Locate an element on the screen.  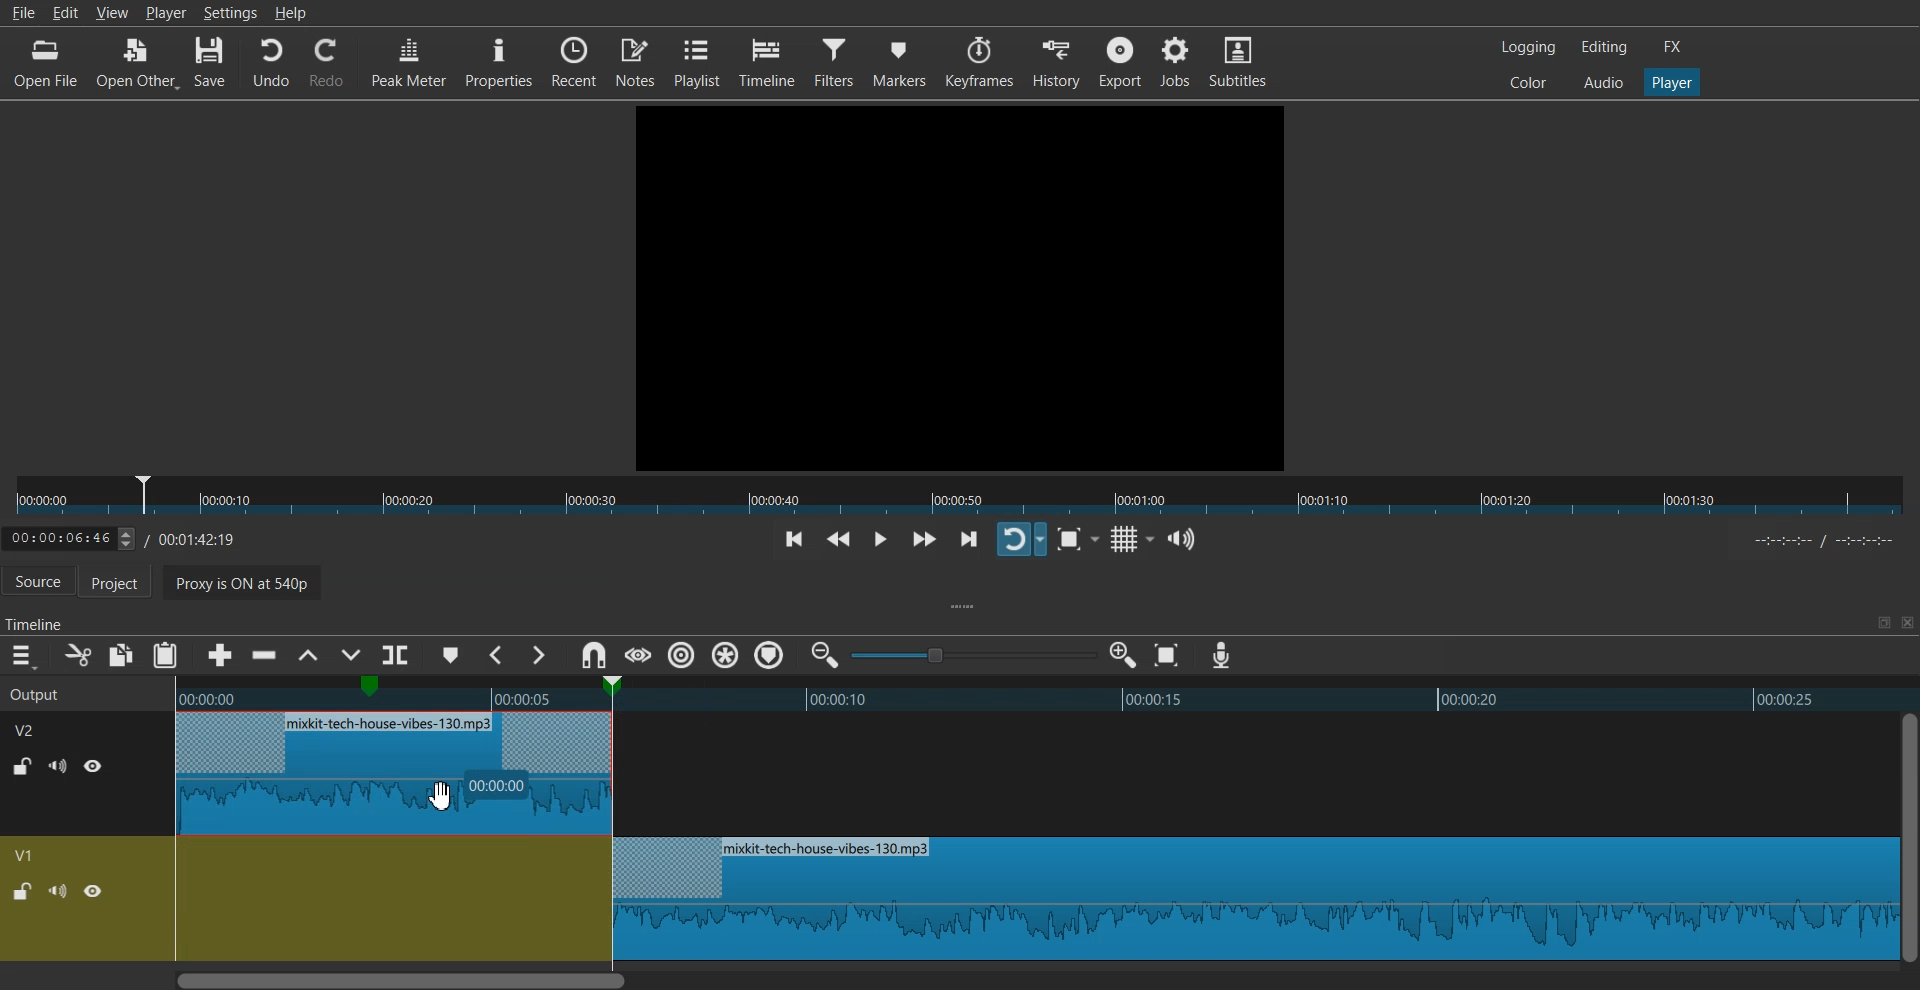
Toggle Zoom is located at coordinates (1072, 540).